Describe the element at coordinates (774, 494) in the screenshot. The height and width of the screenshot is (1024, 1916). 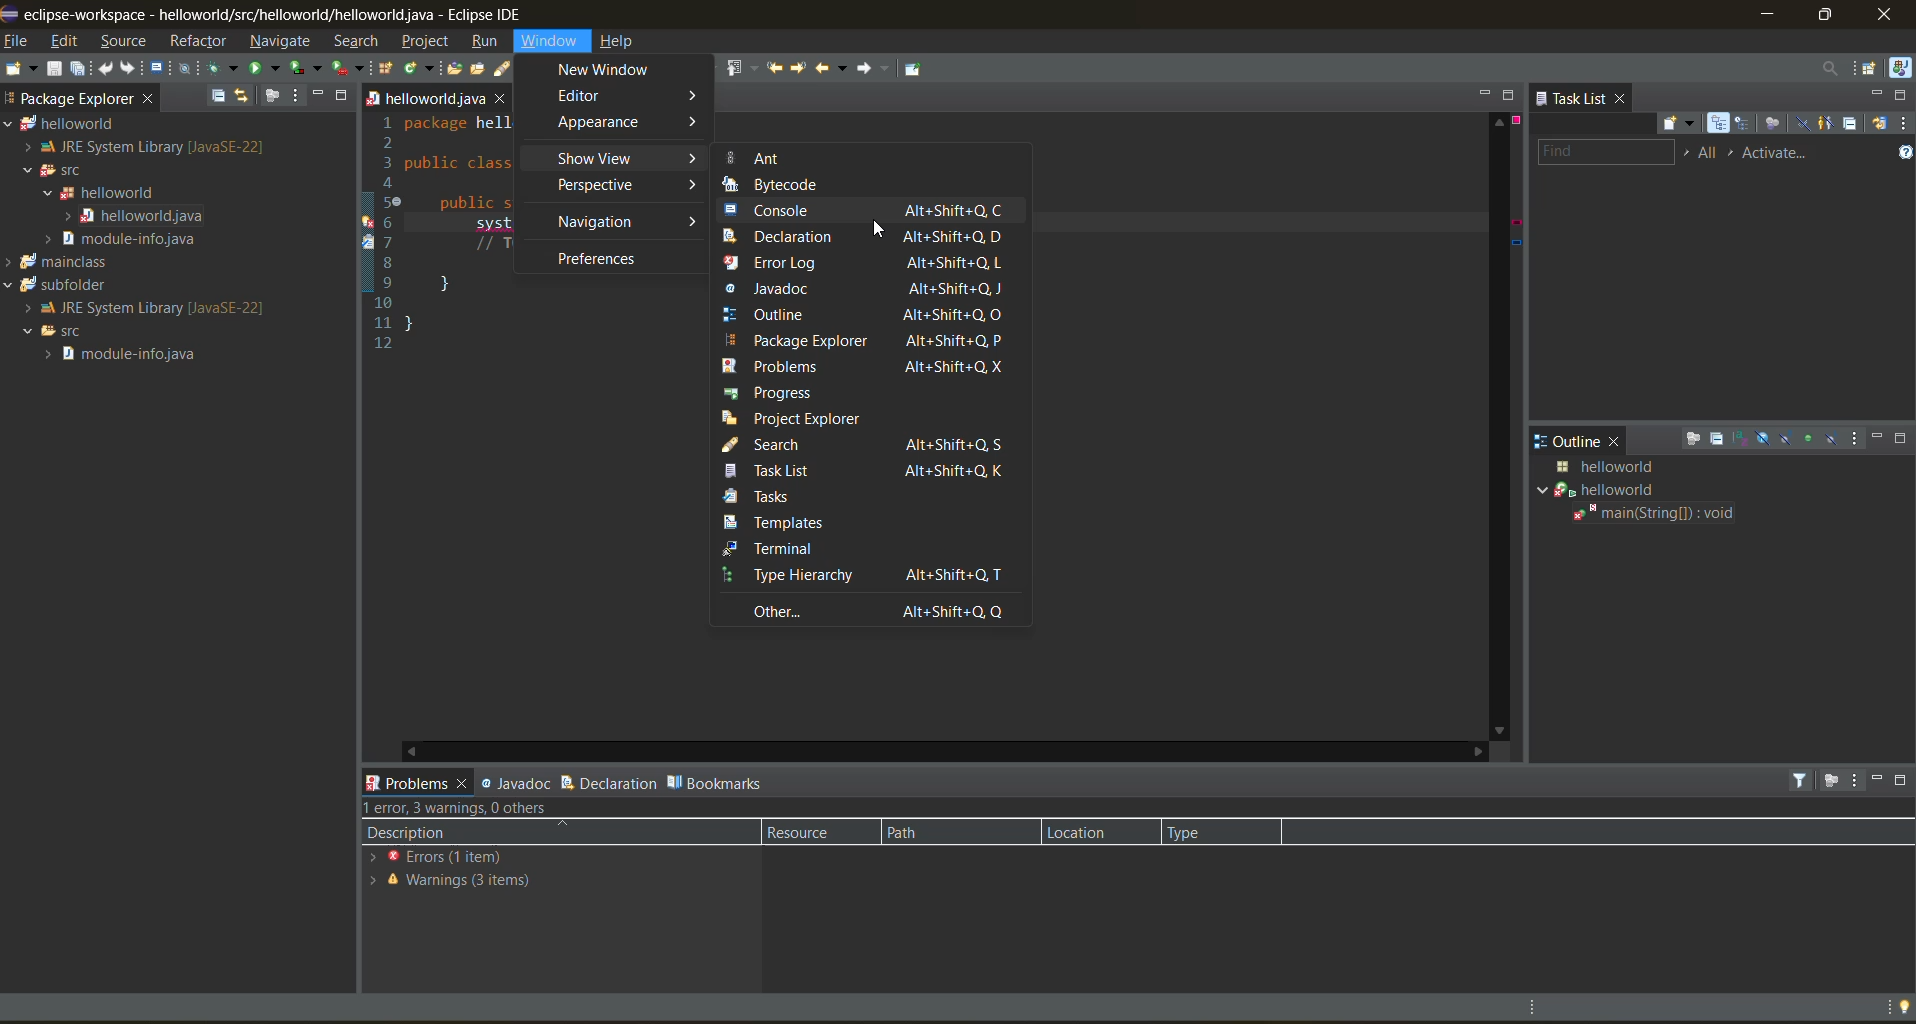
I see `tasks` at that location.